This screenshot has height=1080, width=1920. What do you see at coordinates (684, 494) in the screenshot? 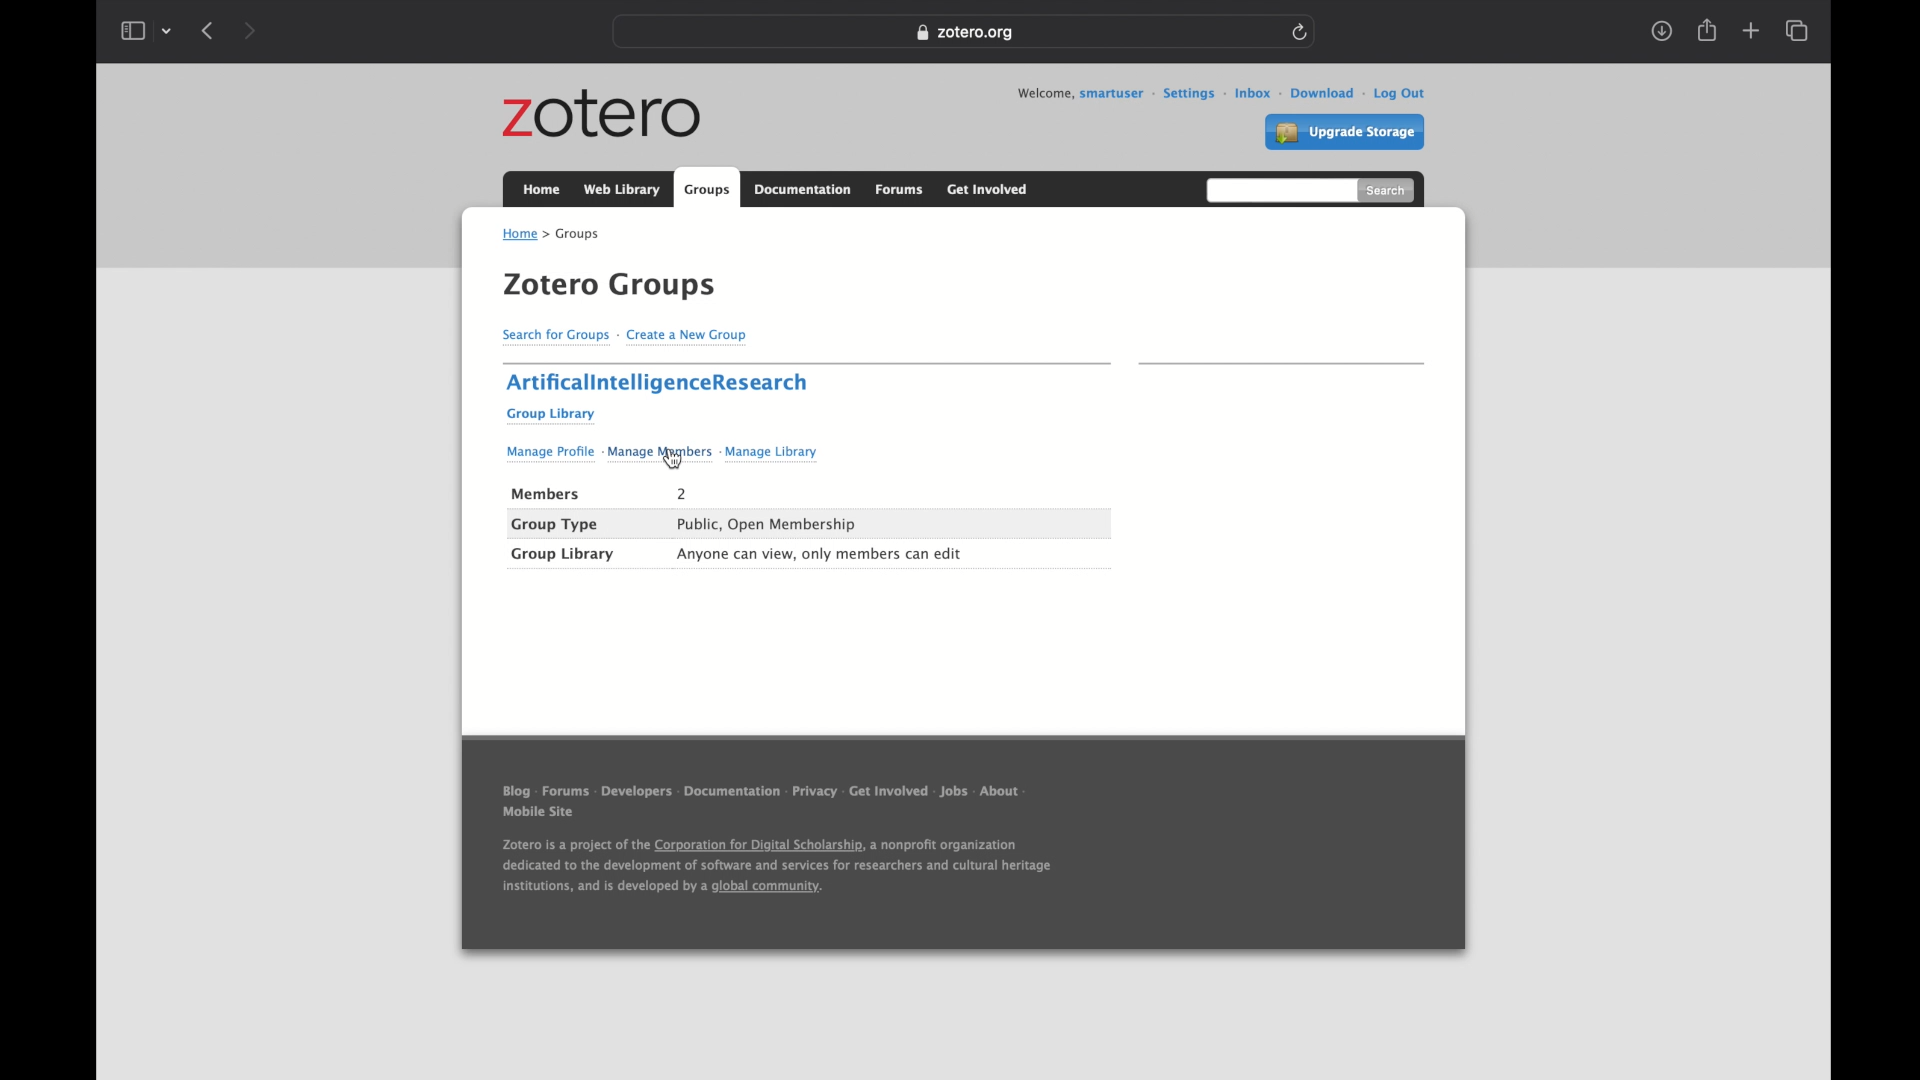
I see `2` at bounding box center [684, 494].